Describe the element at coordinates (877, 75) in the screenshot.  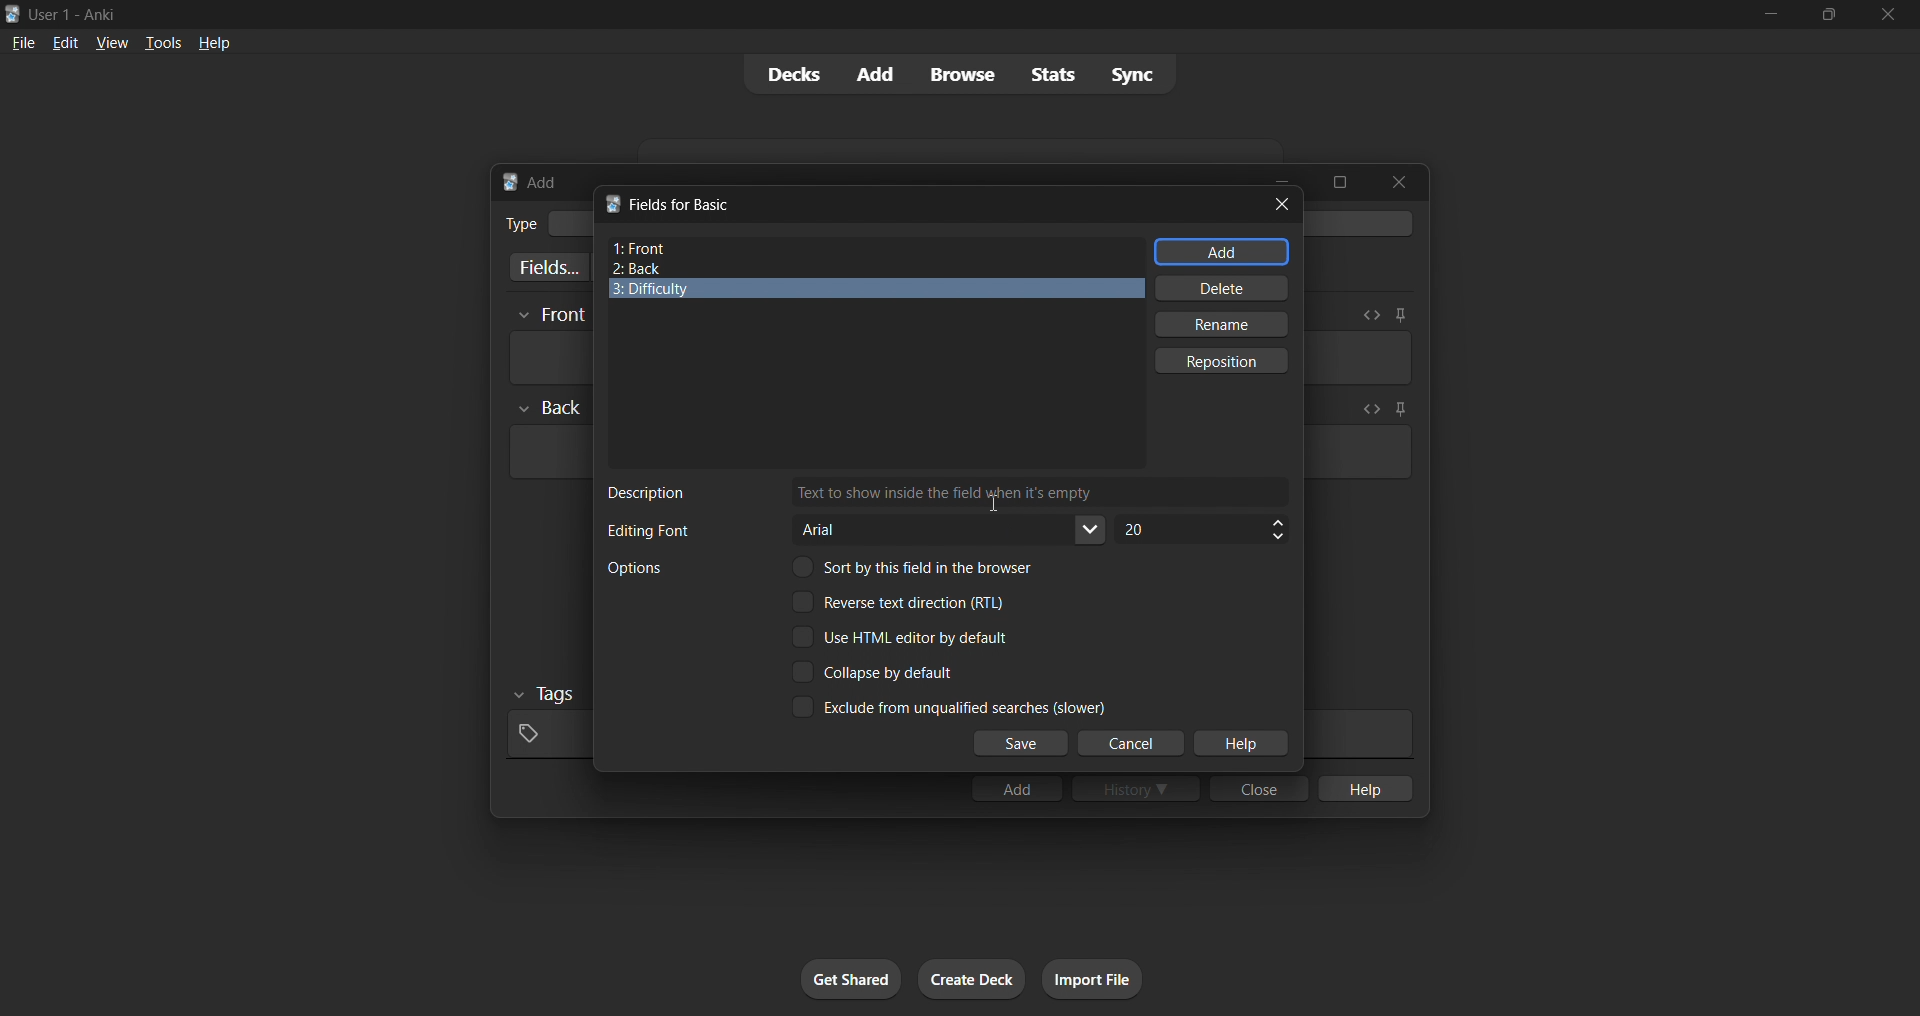
I see `add` at that location.